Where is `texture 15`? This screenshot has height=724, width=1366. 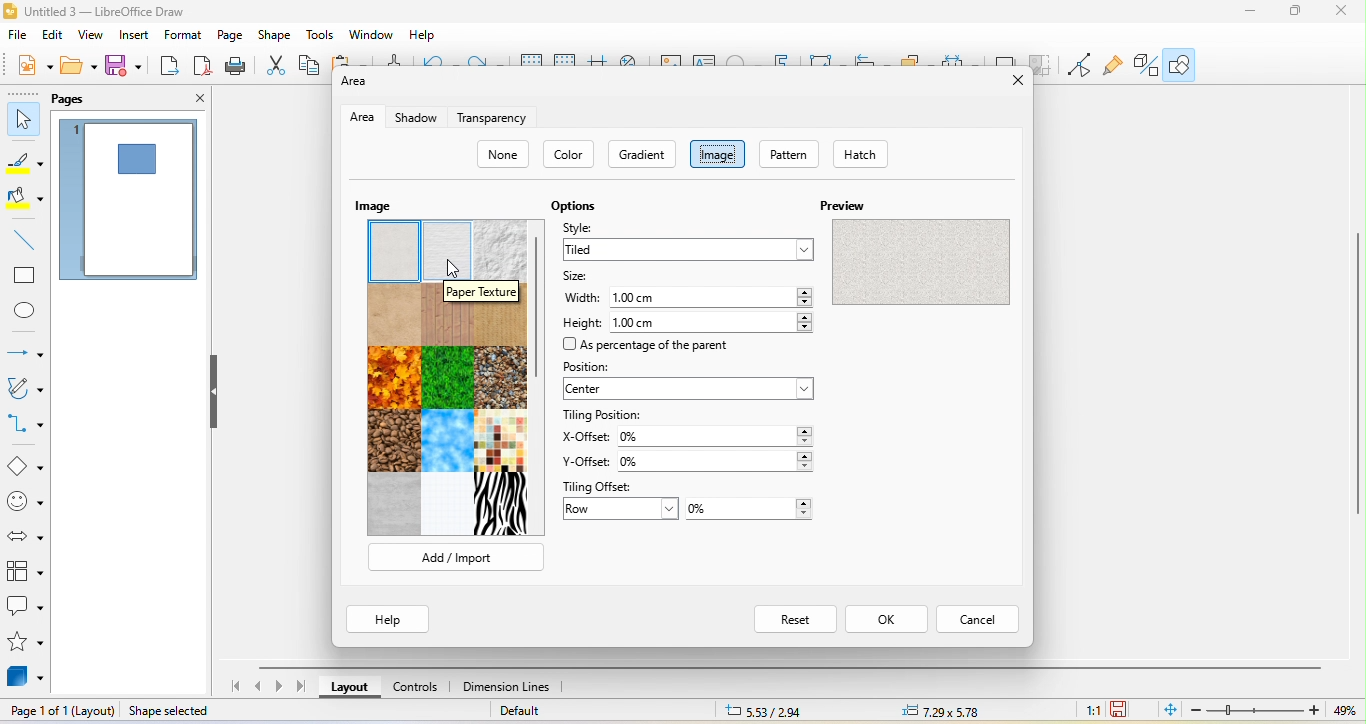
texture 15 is located at coordinates (502, 504).